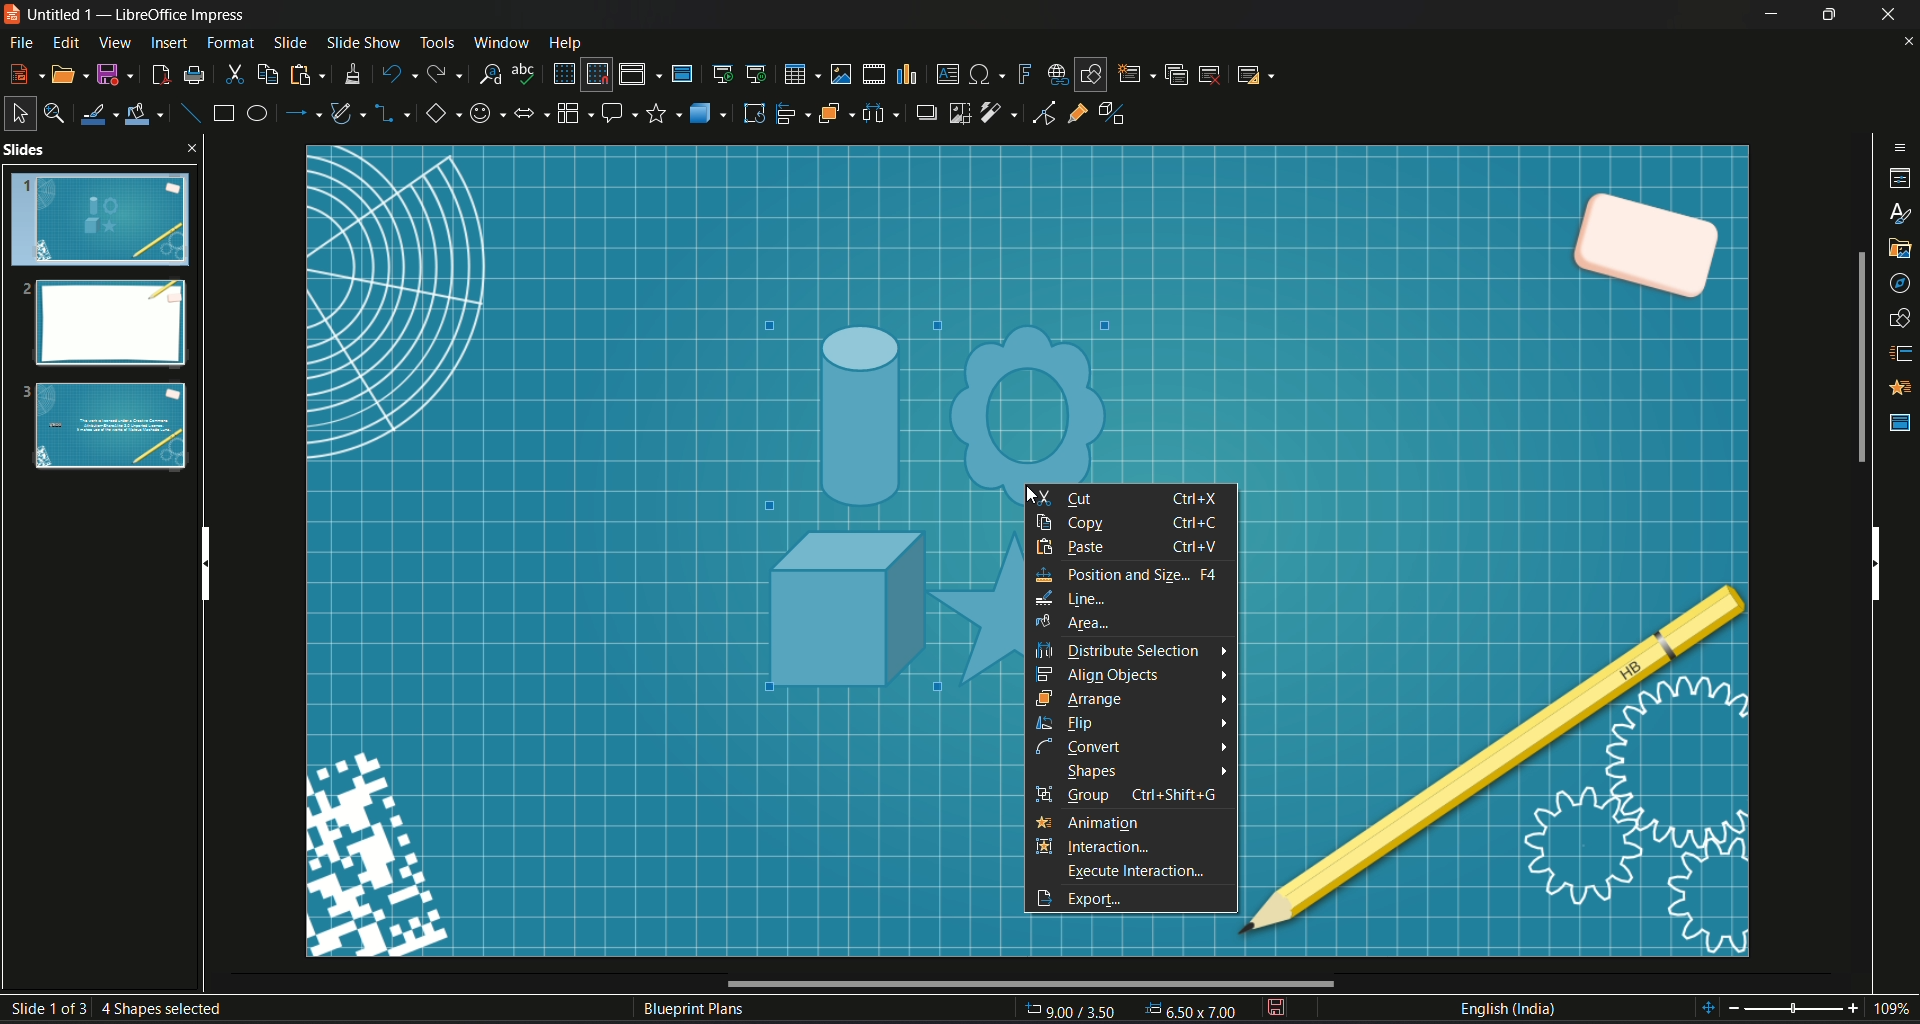 Image resolution: width=1920 pixels, height=1024 pixels. What do you see at coordinates (1045, 898) in the screenshot?
I see `export` at bounding box center [1045, 898].